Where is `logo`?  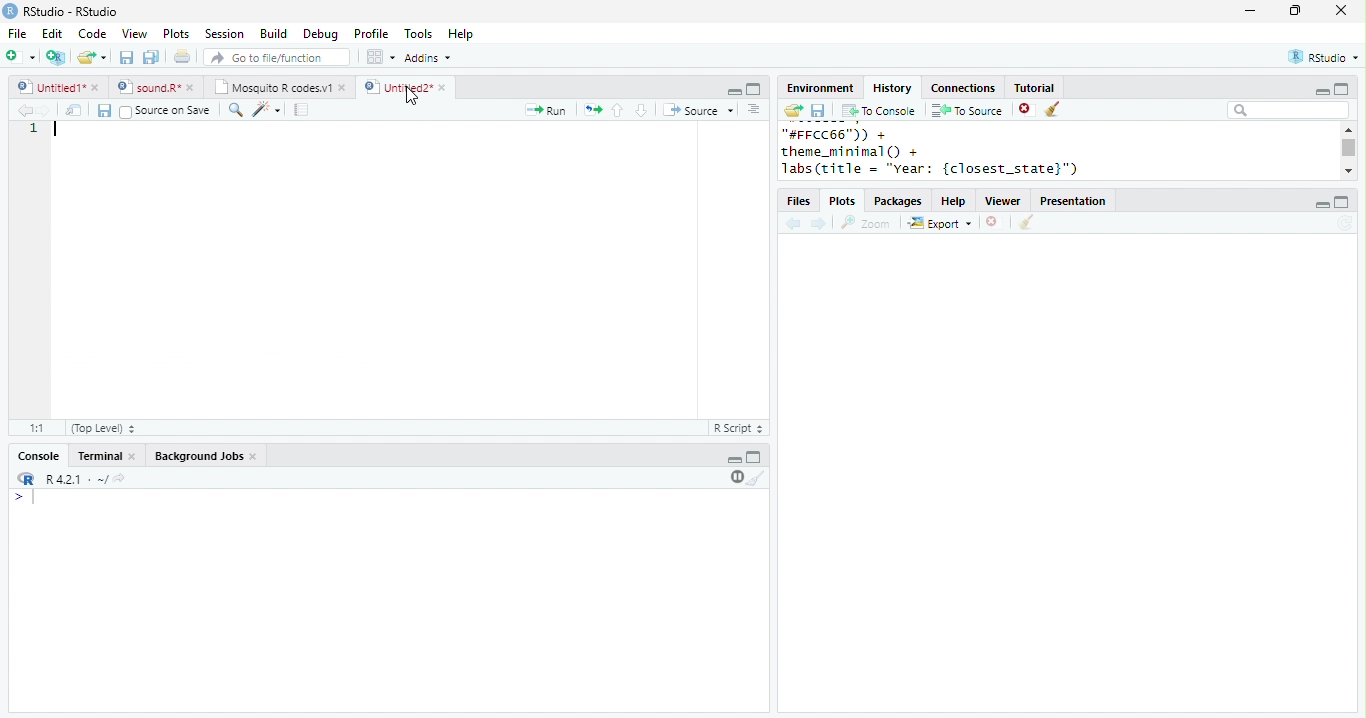 logo is located at coordinates (10, 10).